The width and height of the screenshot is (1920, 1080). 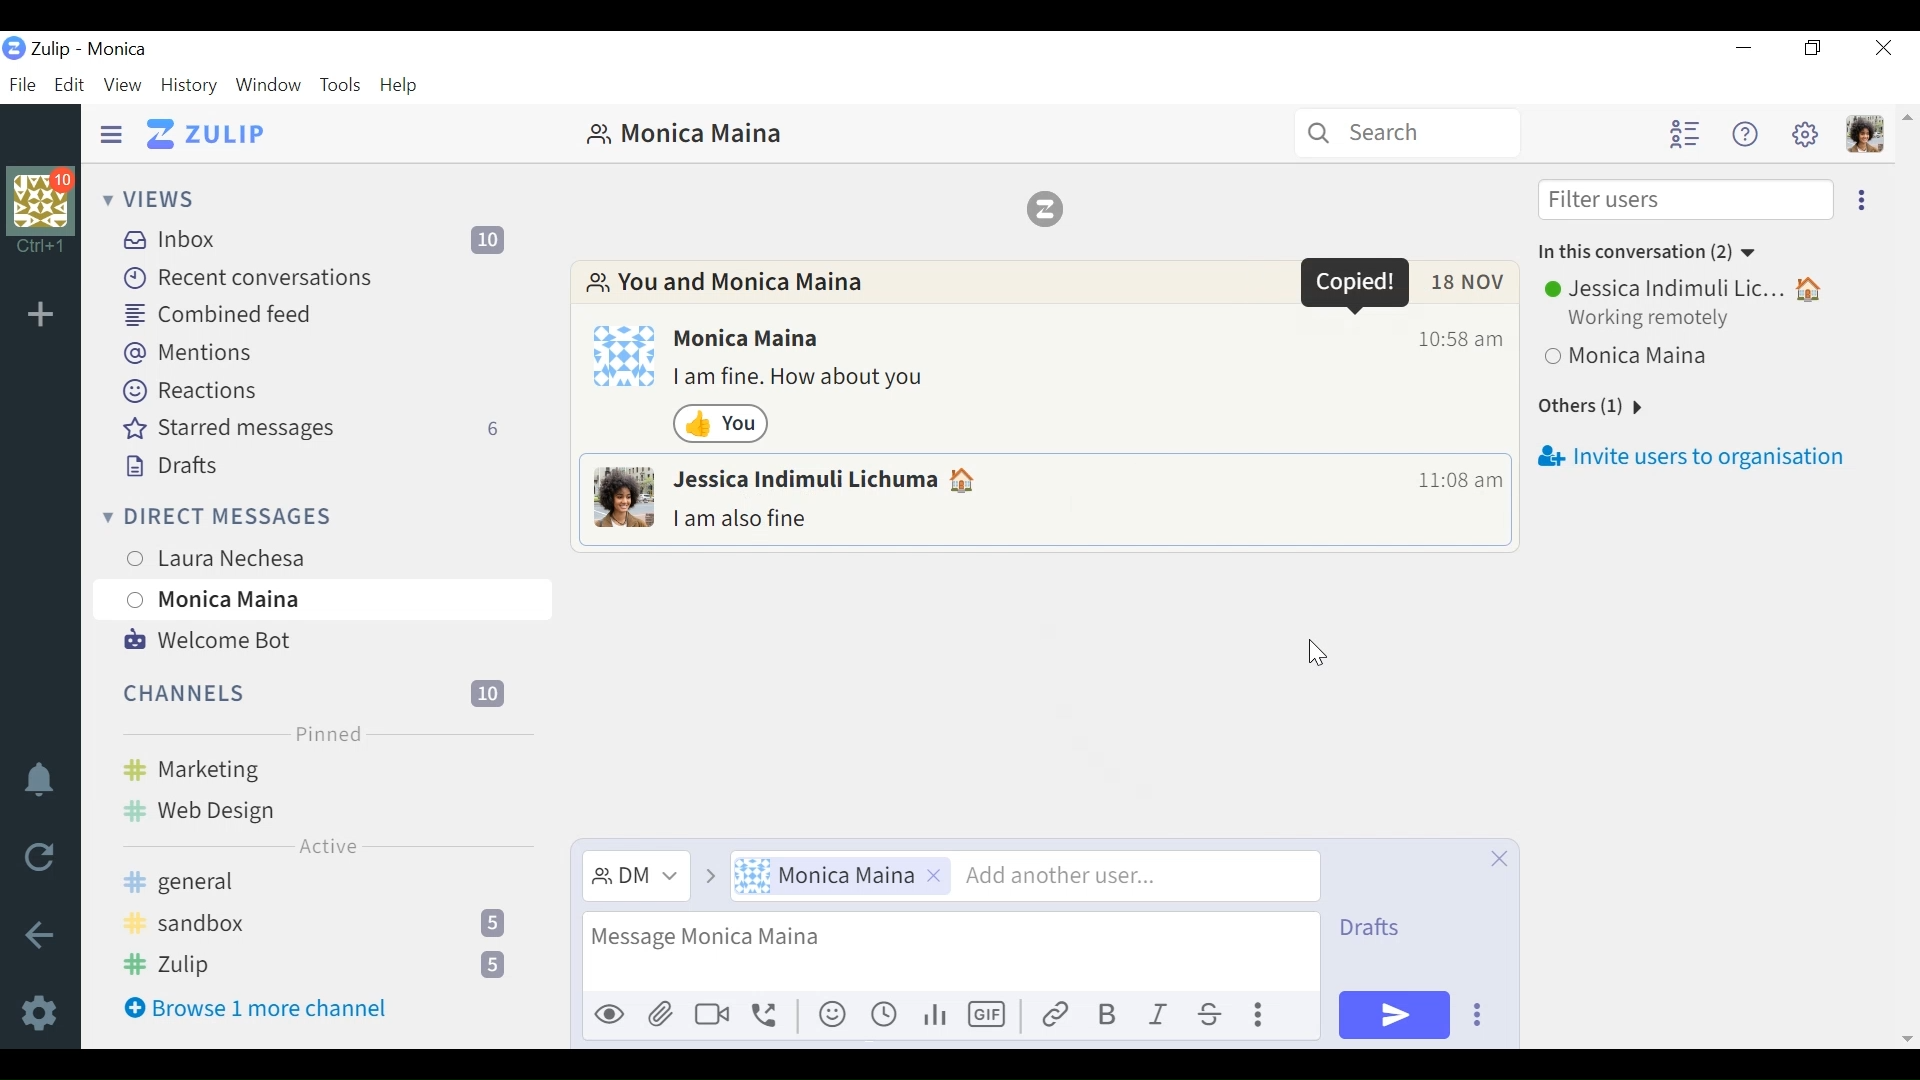 What do you see at coordinates (1881, 50) in the screenshot?
I see `Close` at bounding box center [1881, 50].